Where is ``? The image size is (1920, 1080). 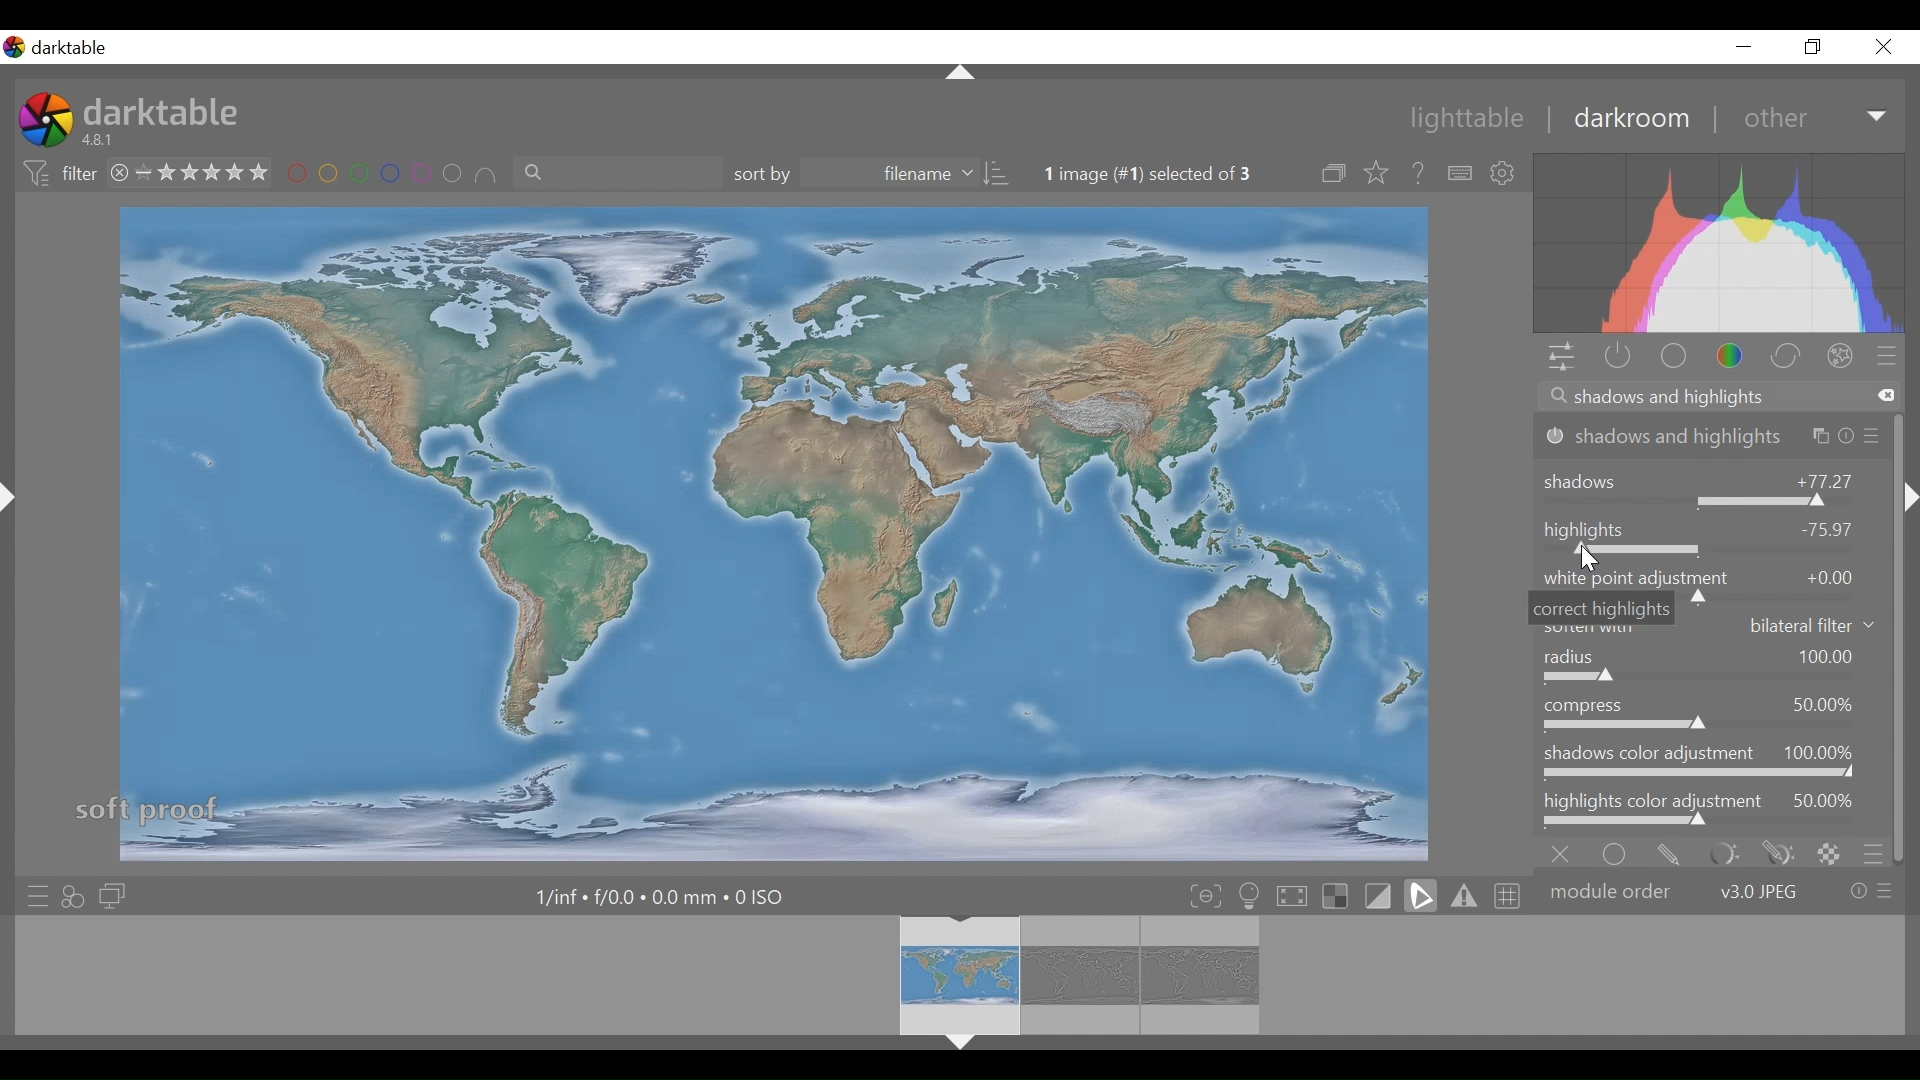  is located at coordinates (956, 1046).